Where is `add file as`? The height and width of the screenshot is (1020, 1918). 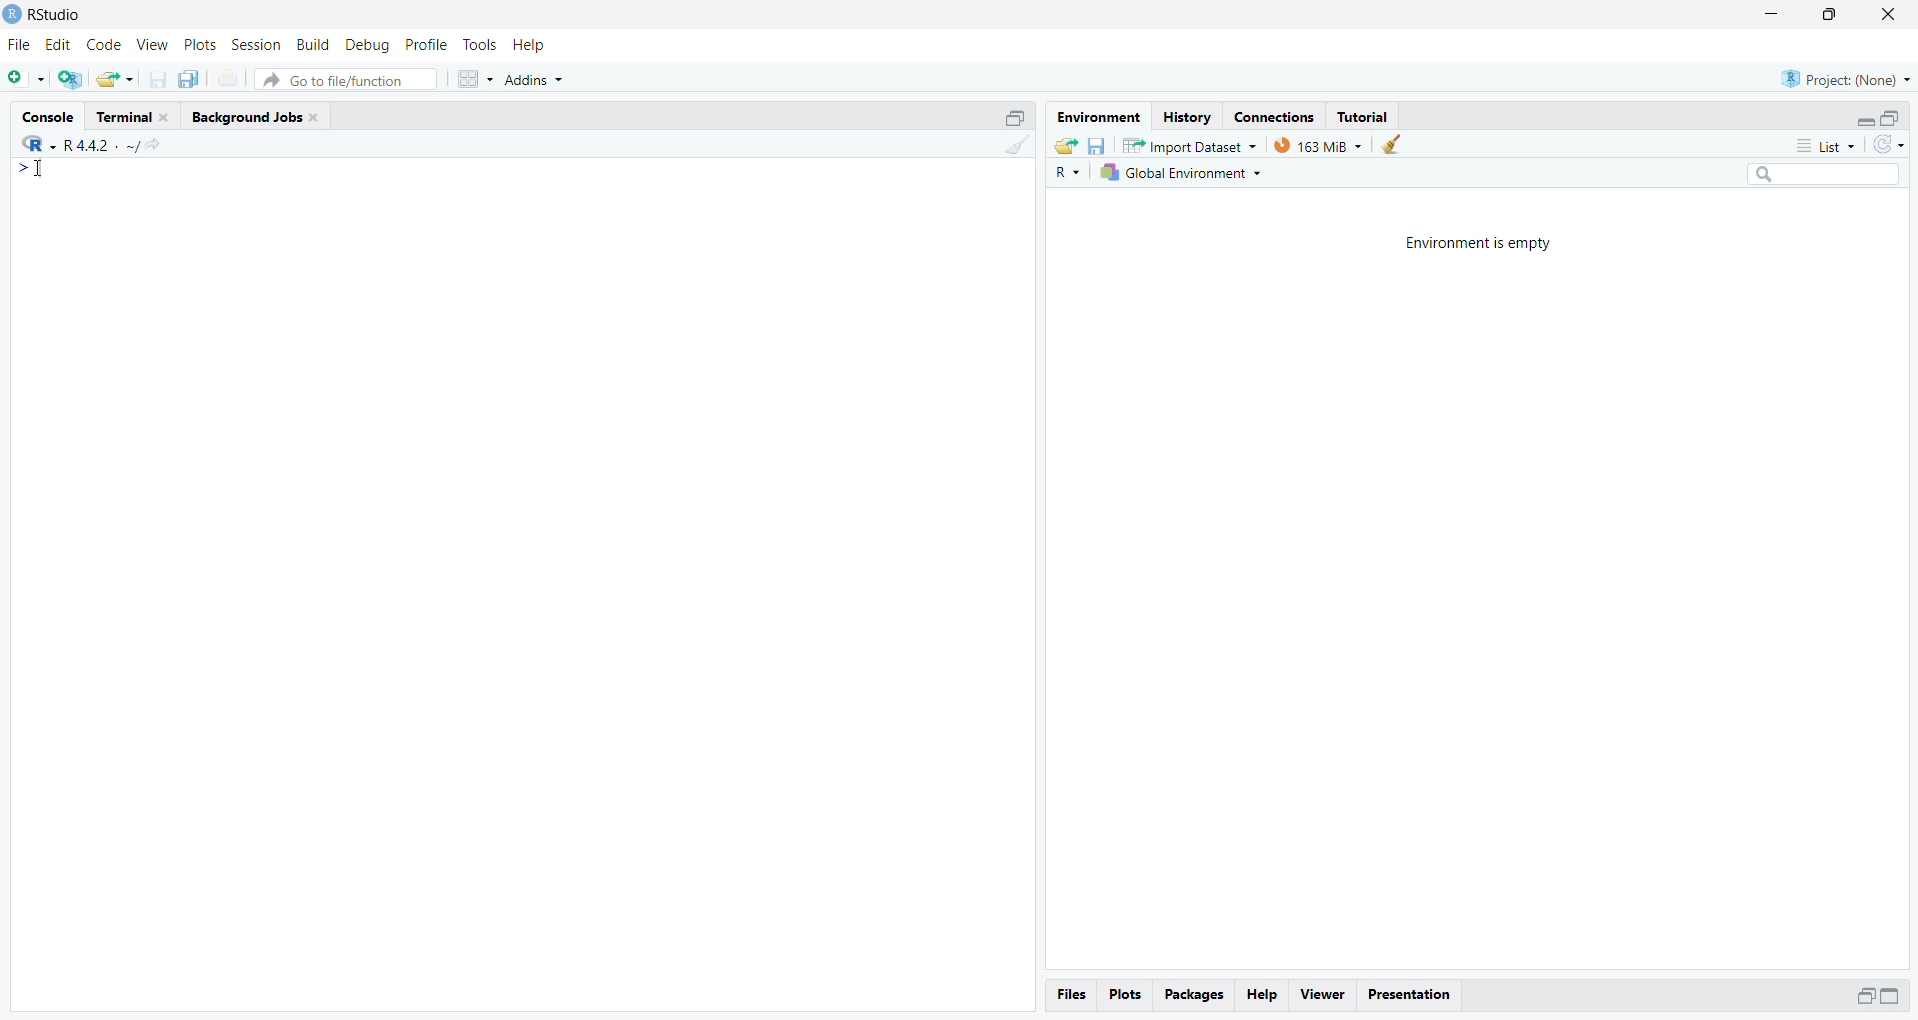 add file as is located at coordinates (27, 78).